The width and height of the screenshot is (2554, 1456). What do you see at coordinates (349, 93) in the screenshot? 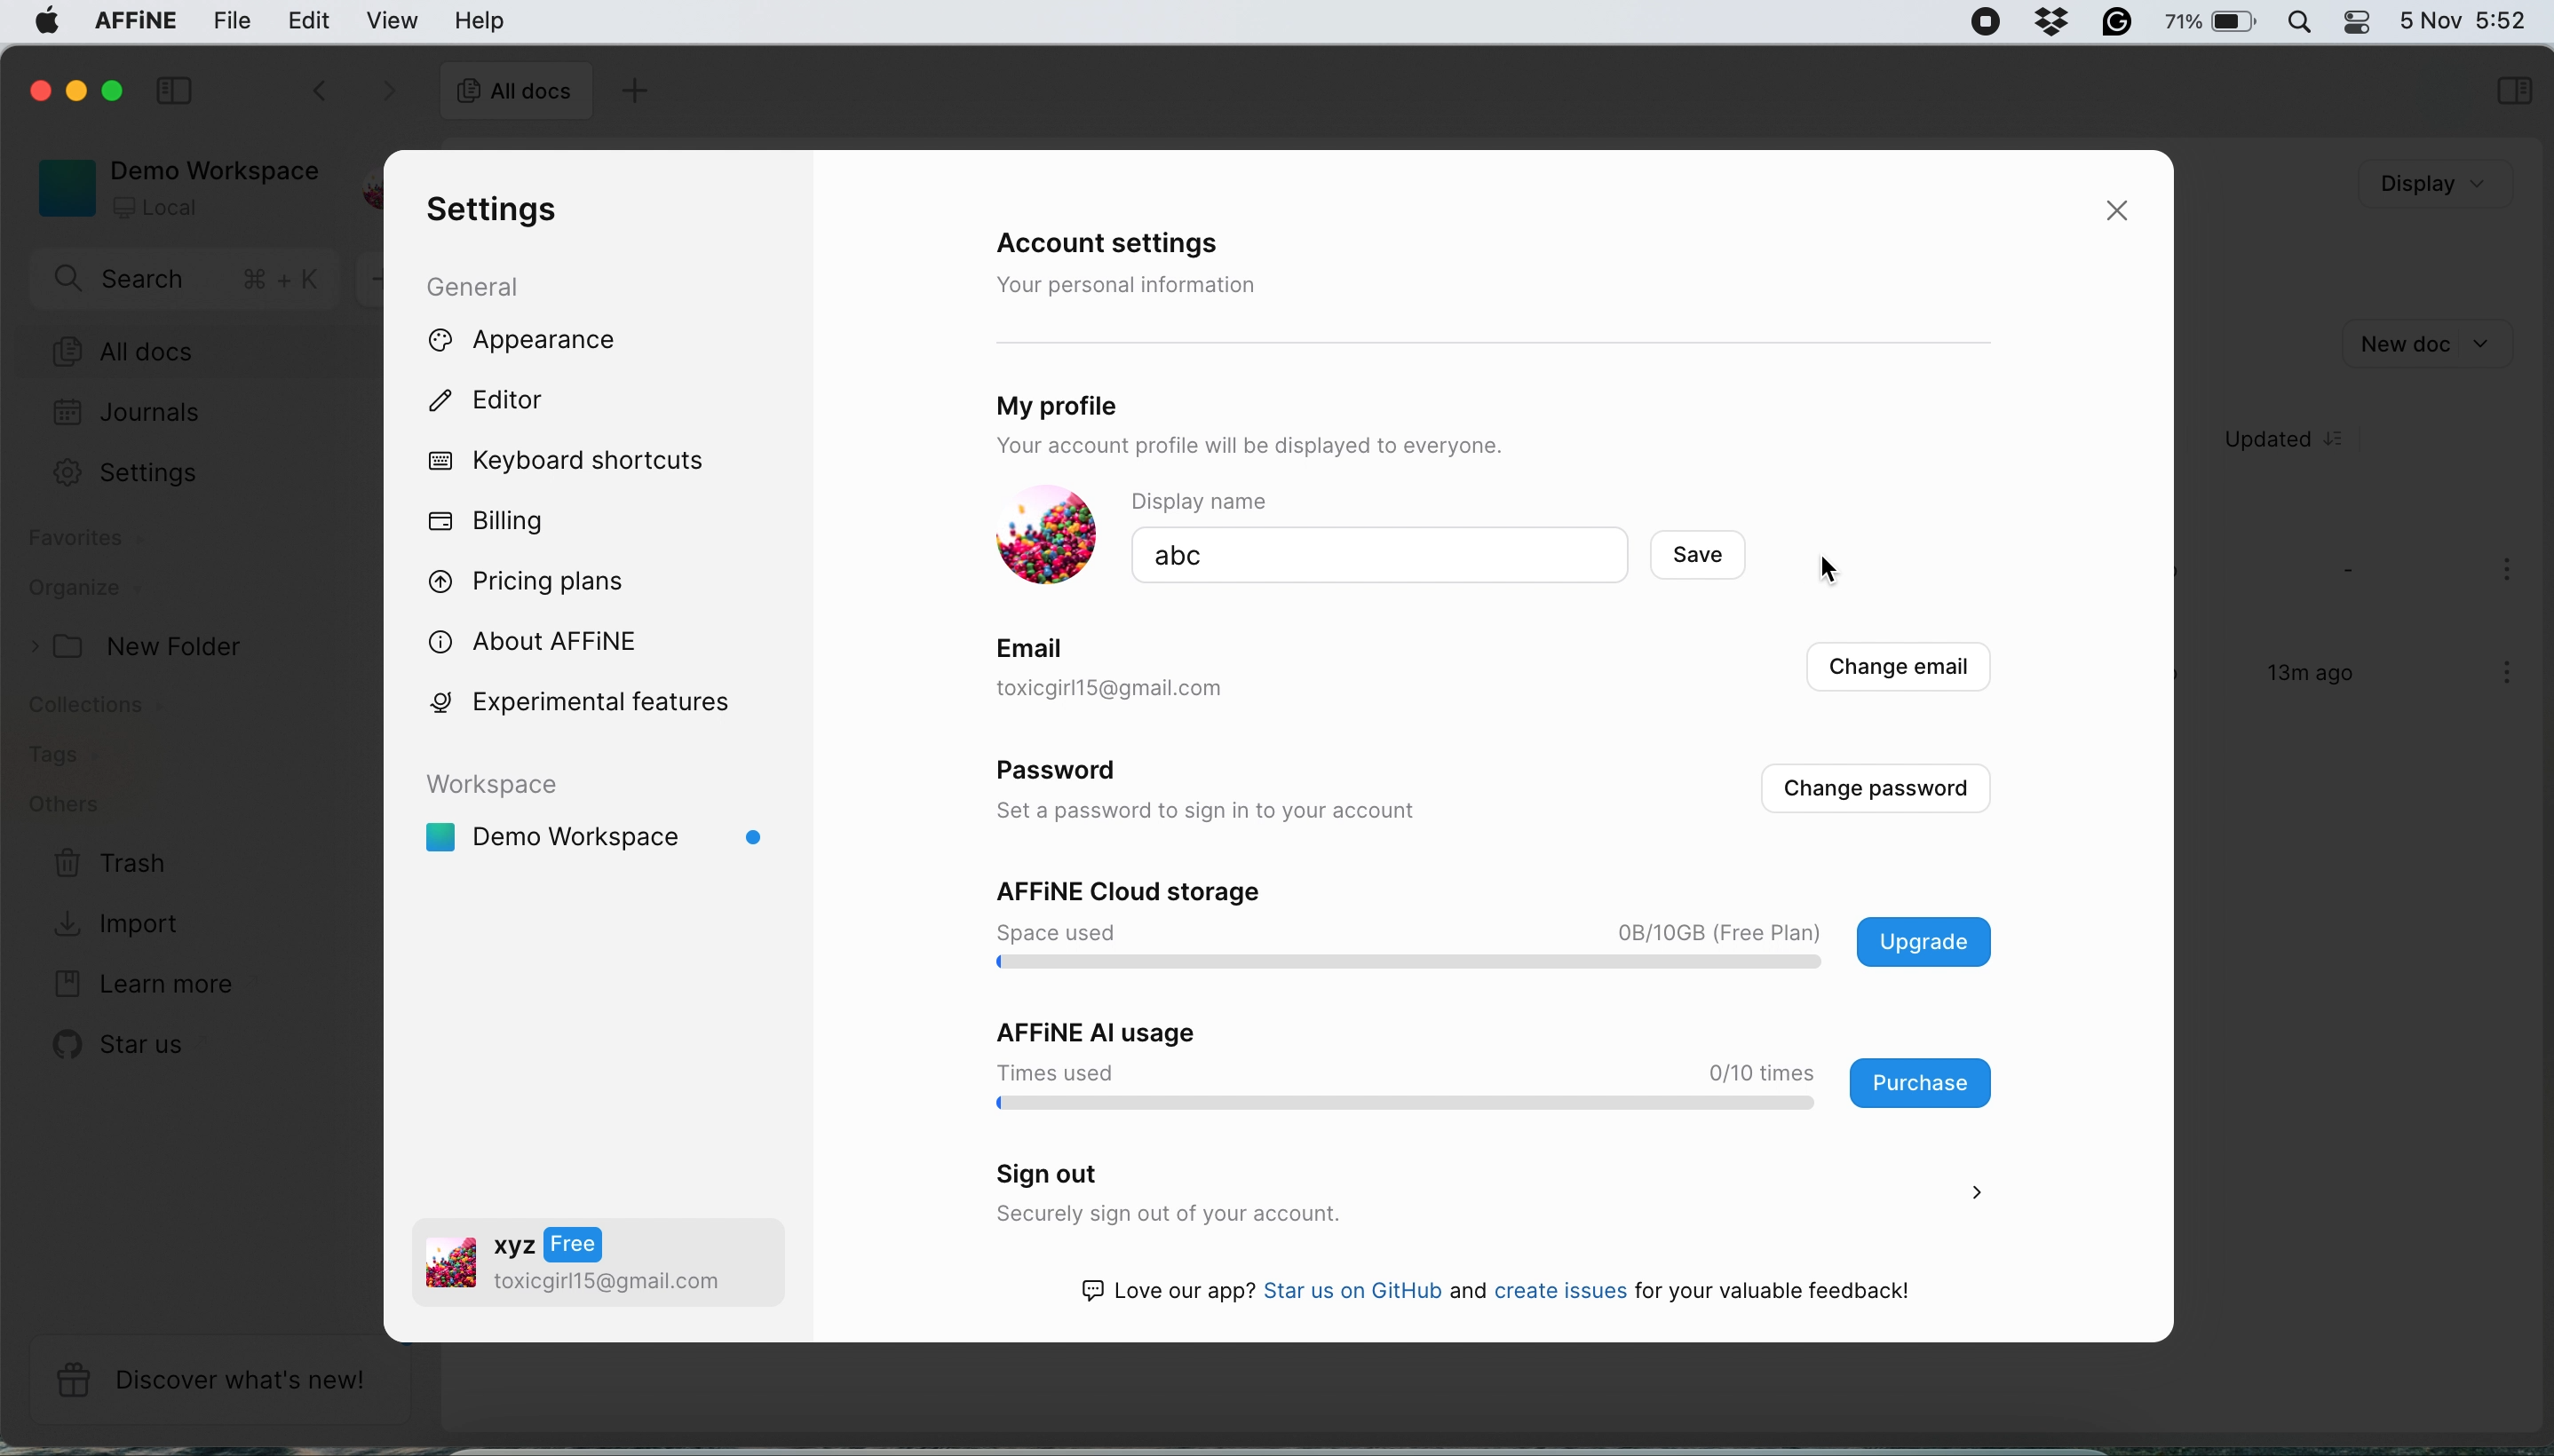
I see `switch between documents` at bounding box center [349, 93].